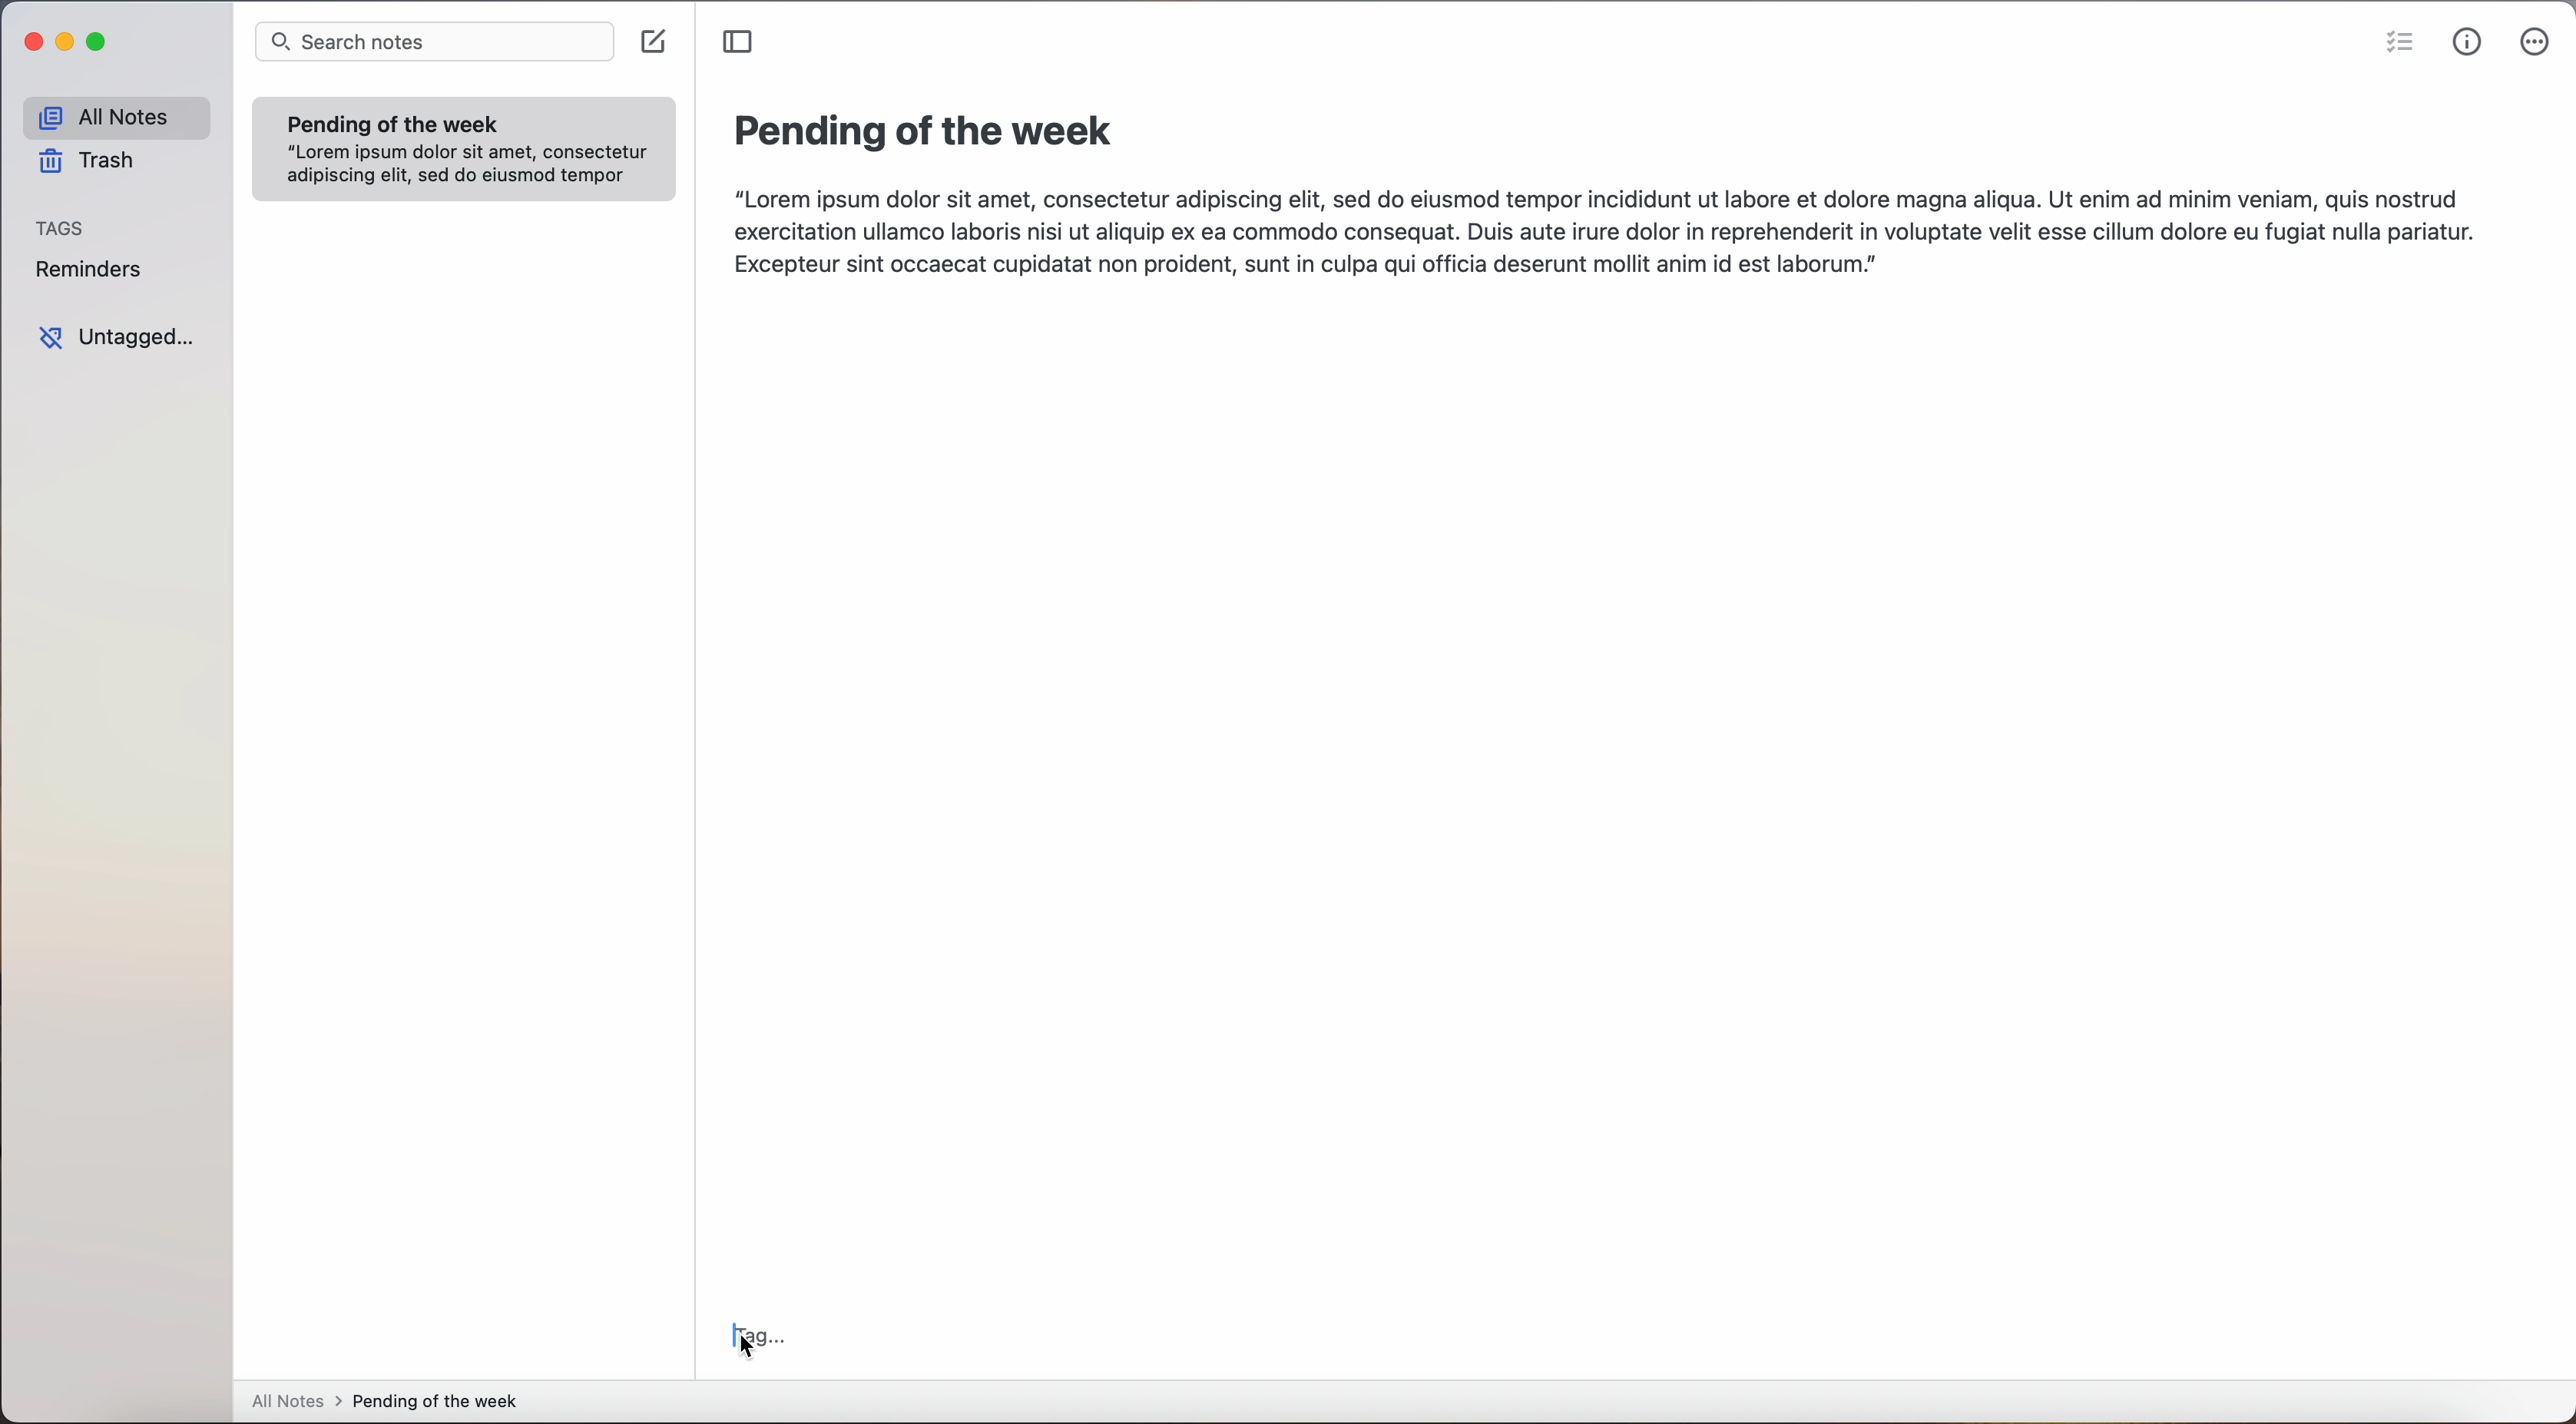 The image size is (2576, 1424). Describe the element at coordinates (59, 227) in the screenshot. I see `tags` at that location.